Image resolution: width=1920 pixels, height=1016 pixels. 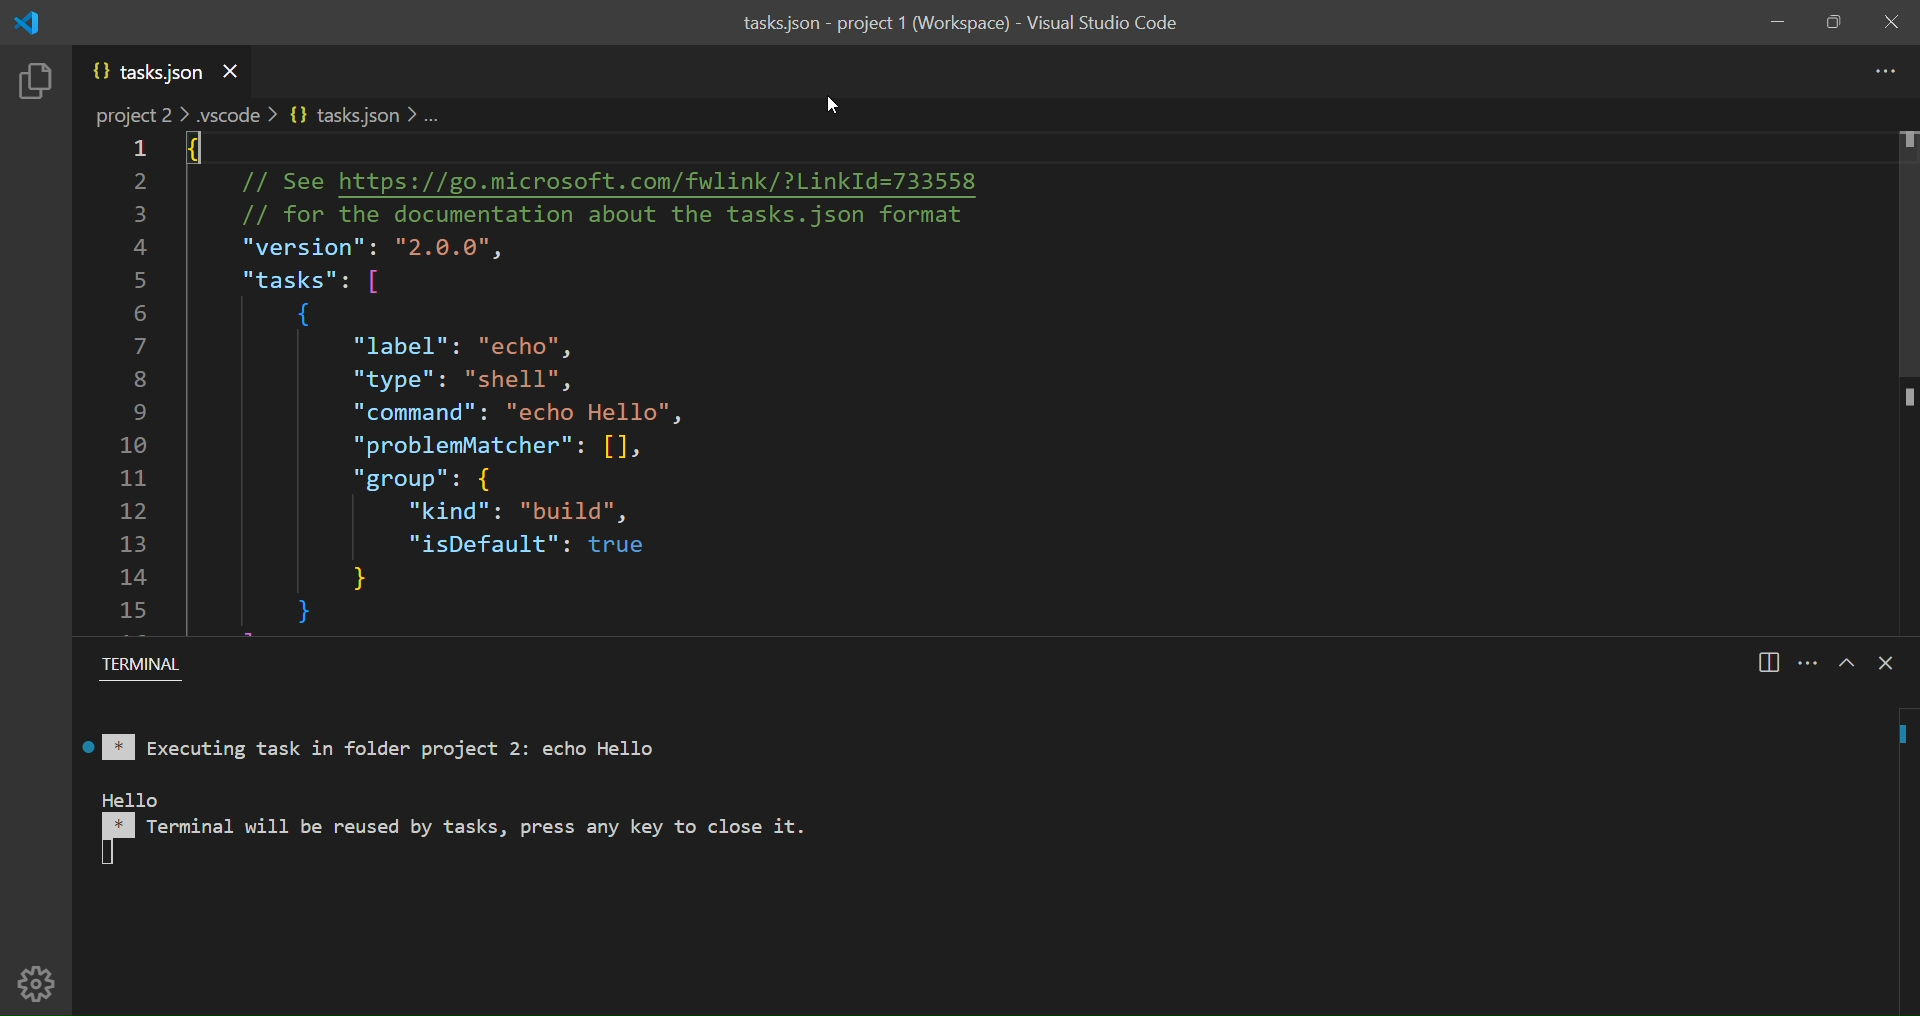 I want to click on close current file, so click(x=231, y=70).